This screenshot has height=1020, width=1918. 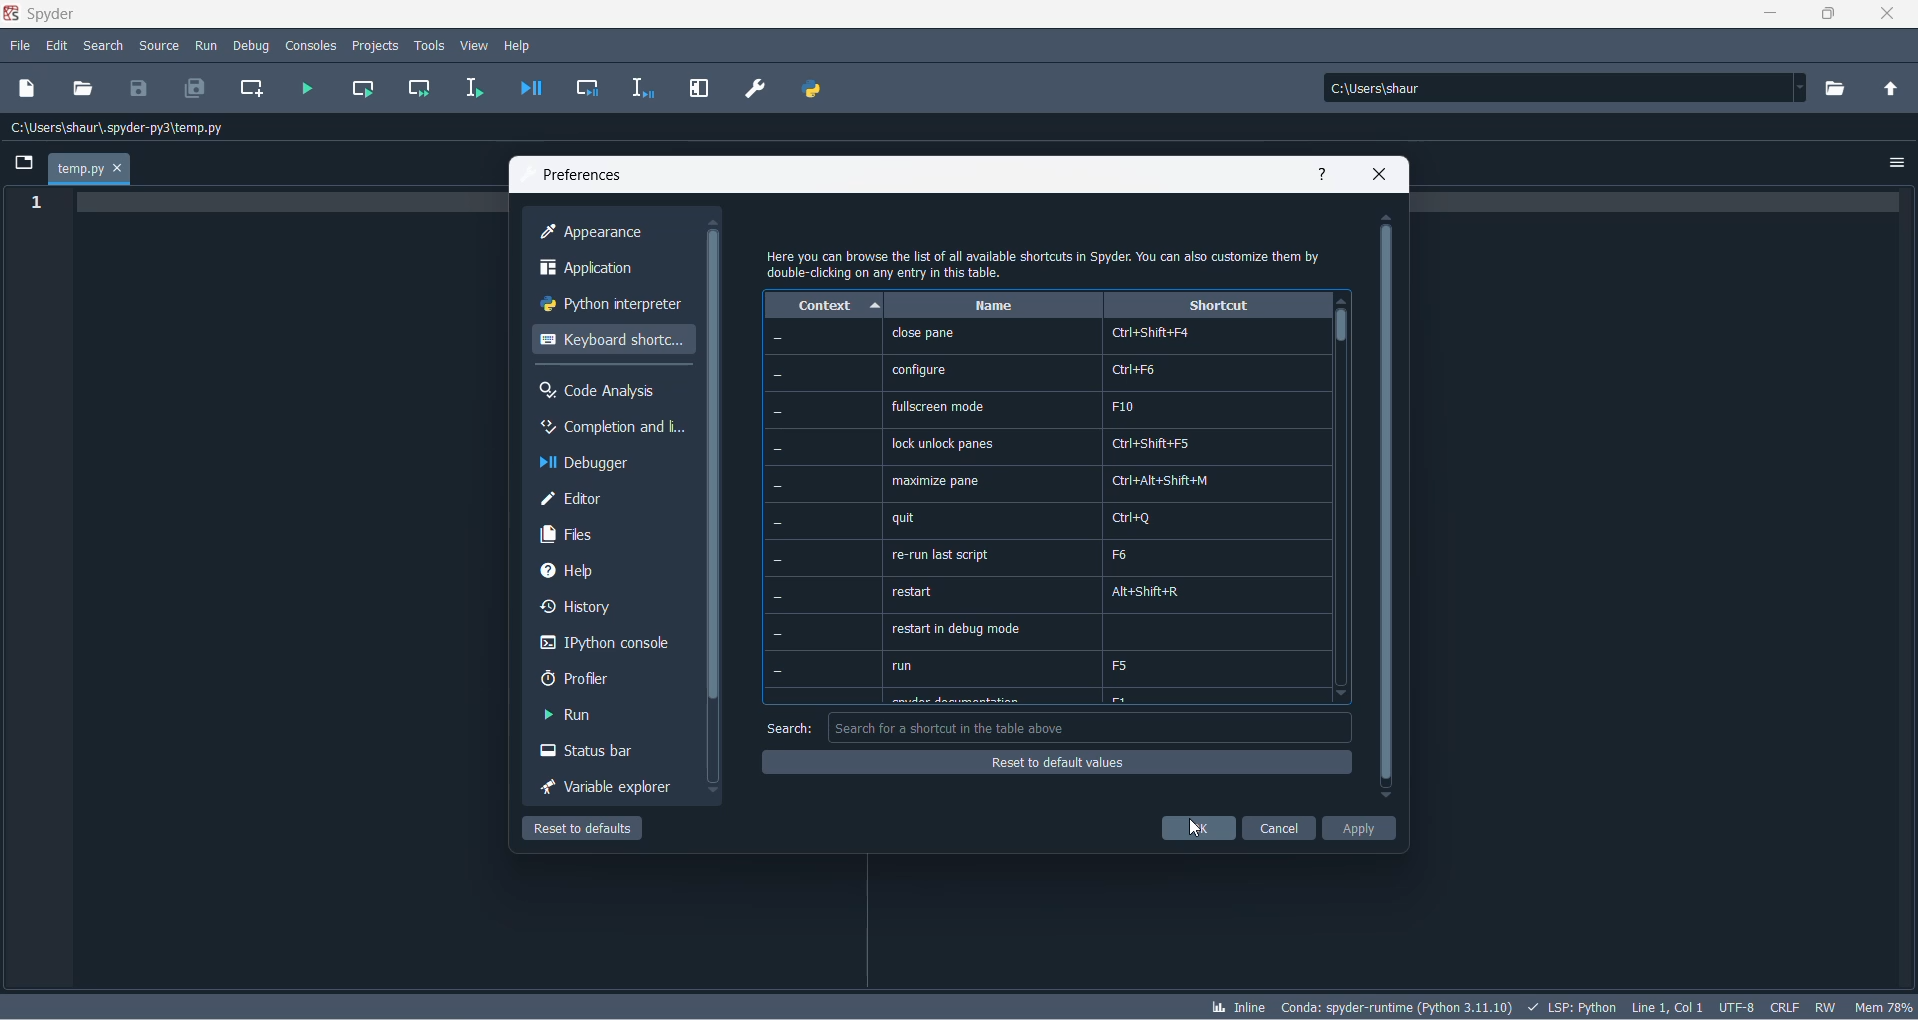 I want to click on move down, so click(x=715, y=792).